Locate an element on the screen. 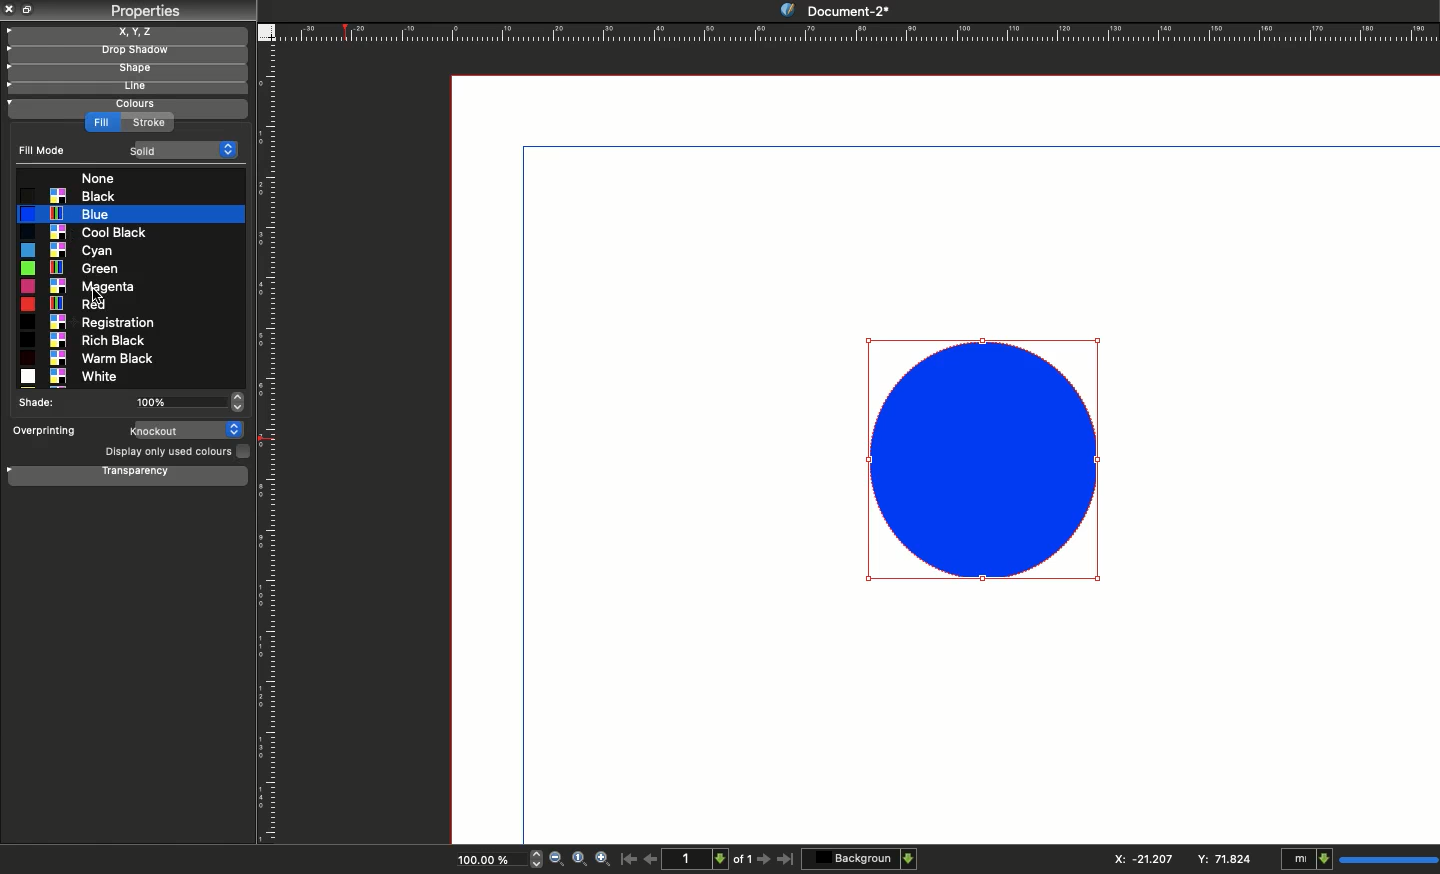  Zoom in is located at coordinates (604, 860).